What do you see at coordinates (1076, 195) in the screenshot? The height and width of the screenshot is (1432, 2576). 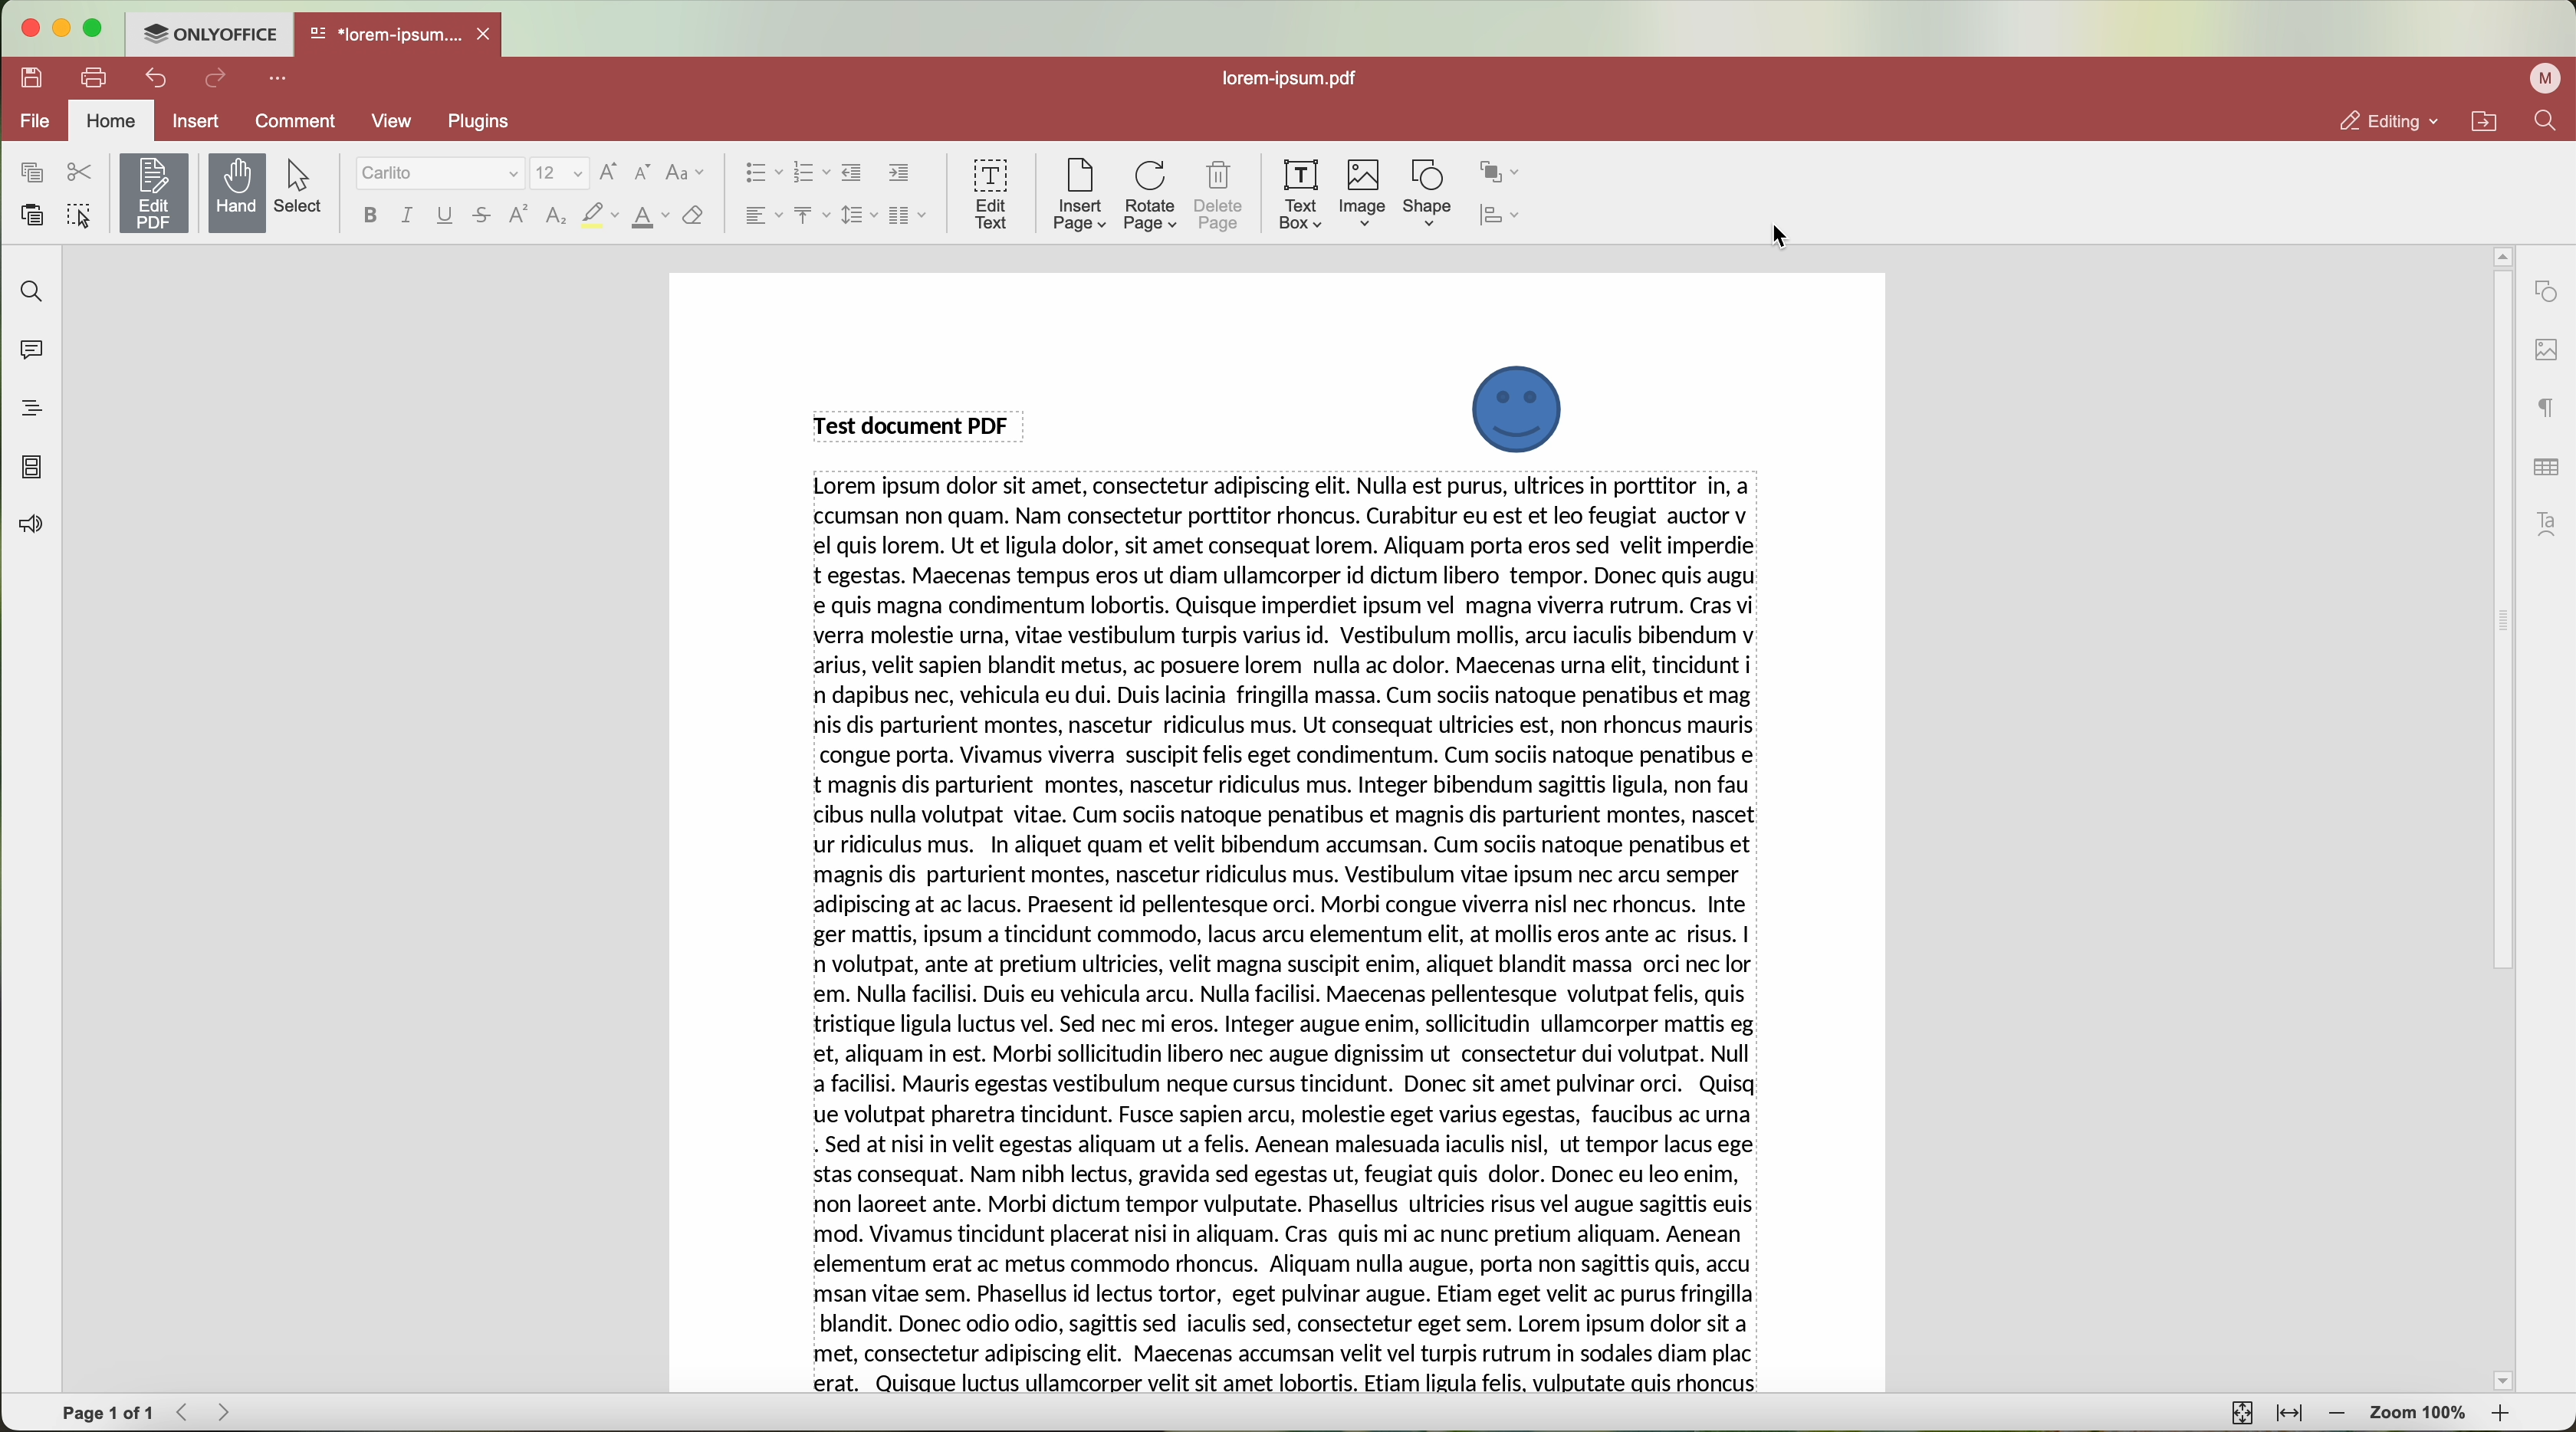 I see `insert page` at bounding box center [1076, 195].